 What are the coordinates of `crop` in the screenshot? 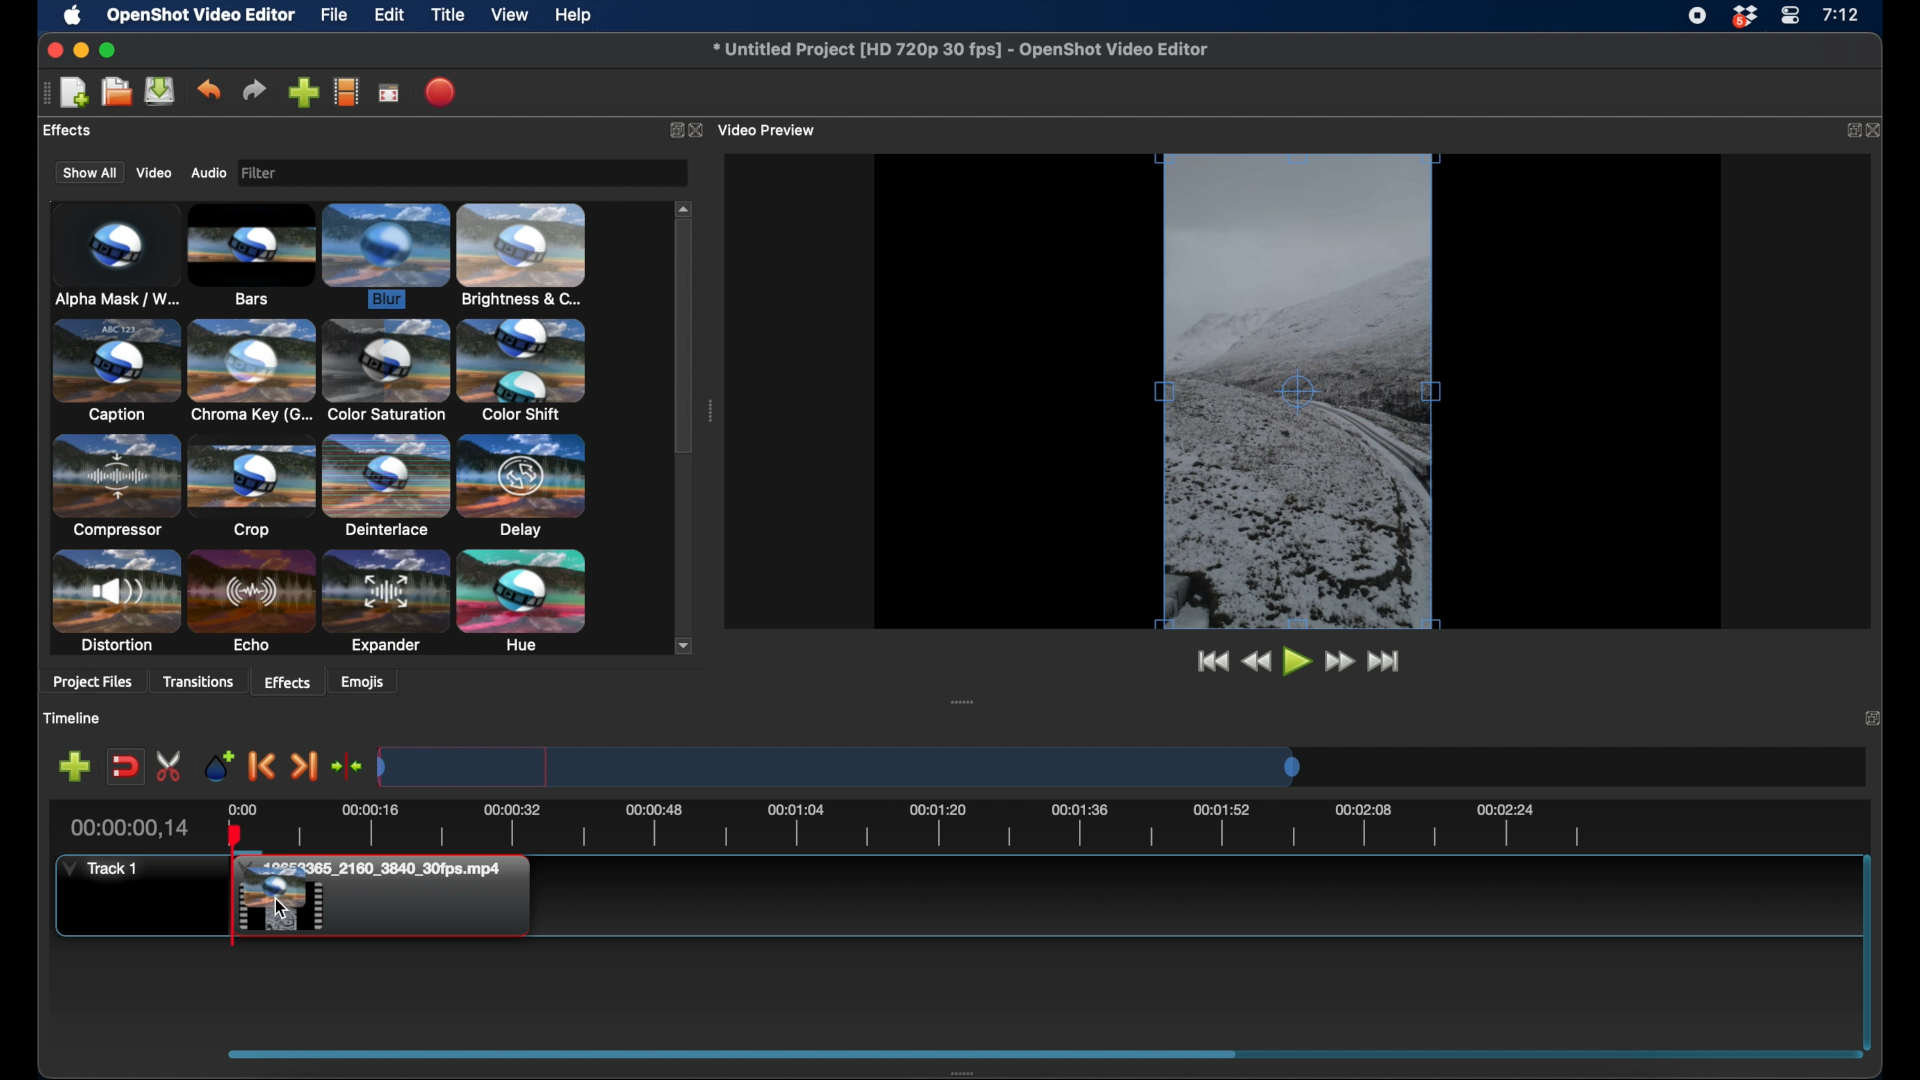 It's located at (251, 486).